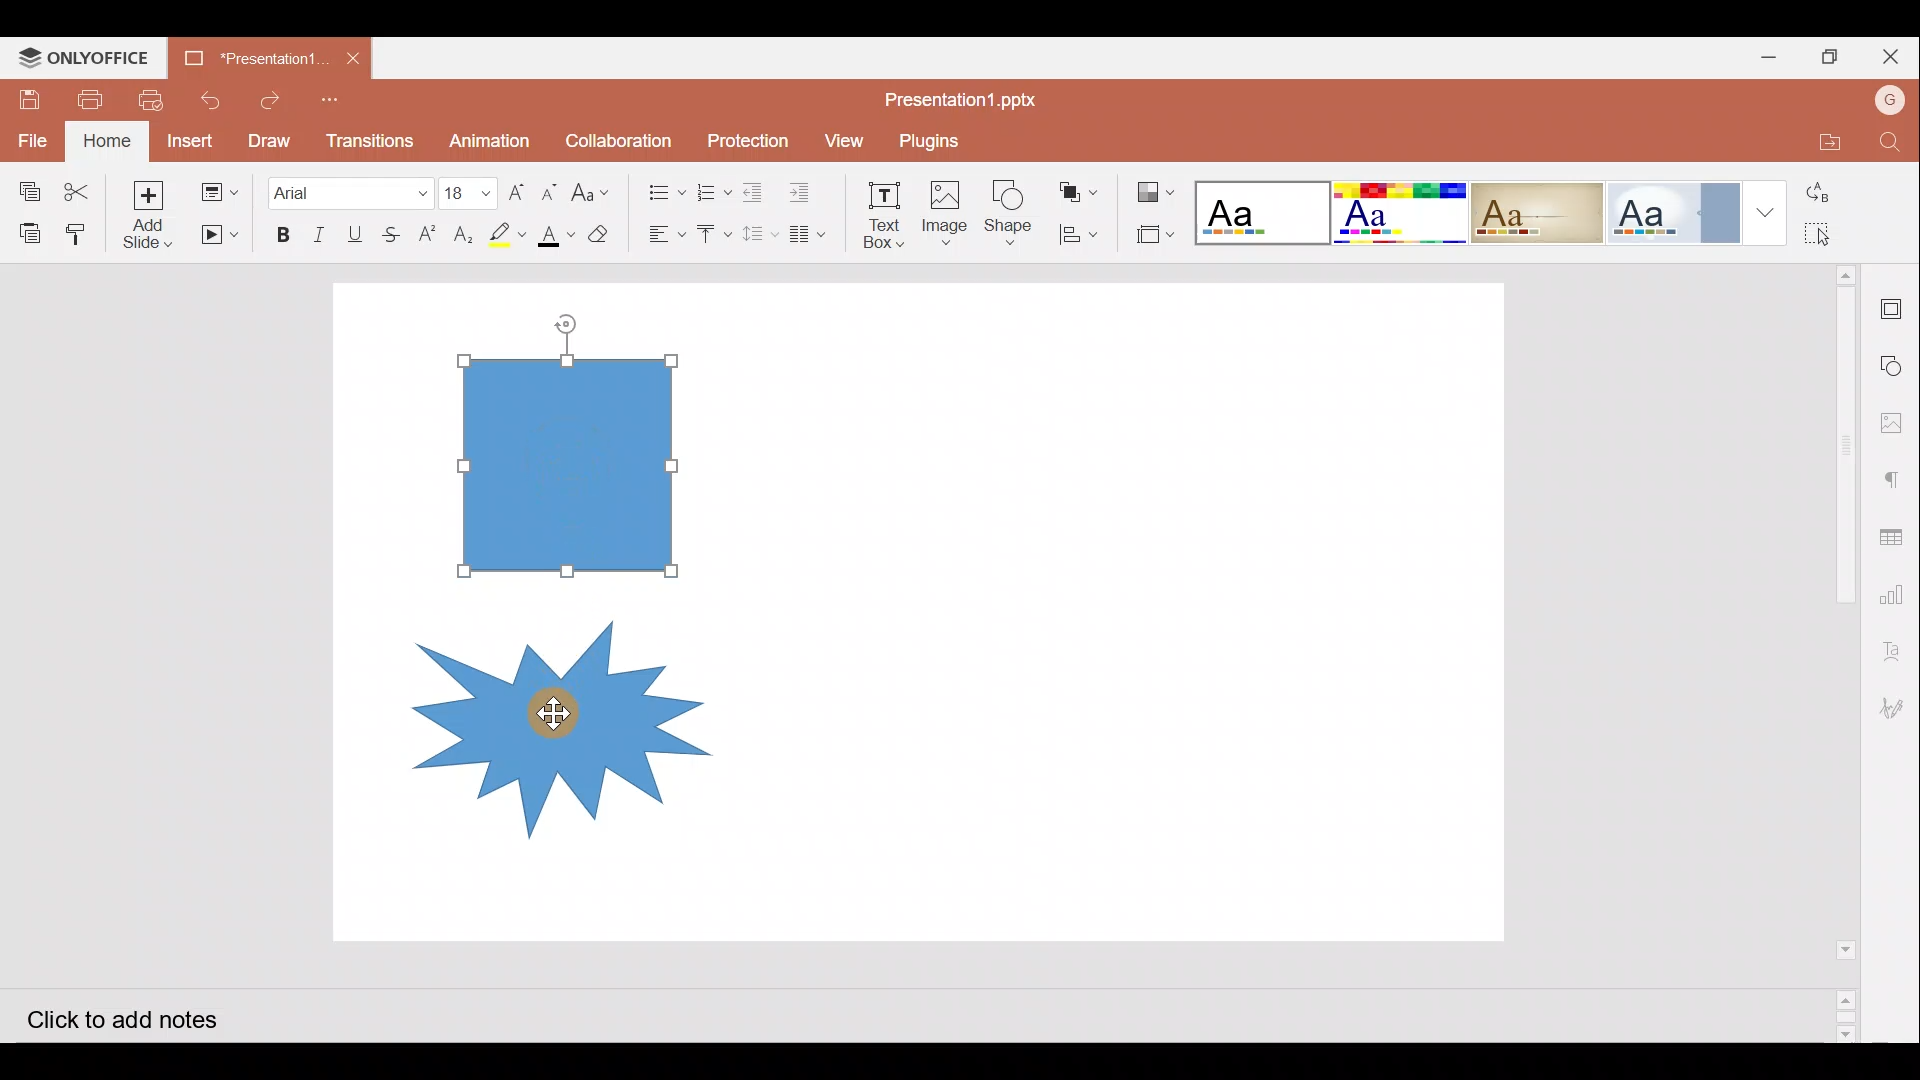 The width and height of the screenshot is (1920, 1080). What do you see at coordinates (217, 235) in the screenshot?
I see `Start slideshow` at bounding box center [217, 235].